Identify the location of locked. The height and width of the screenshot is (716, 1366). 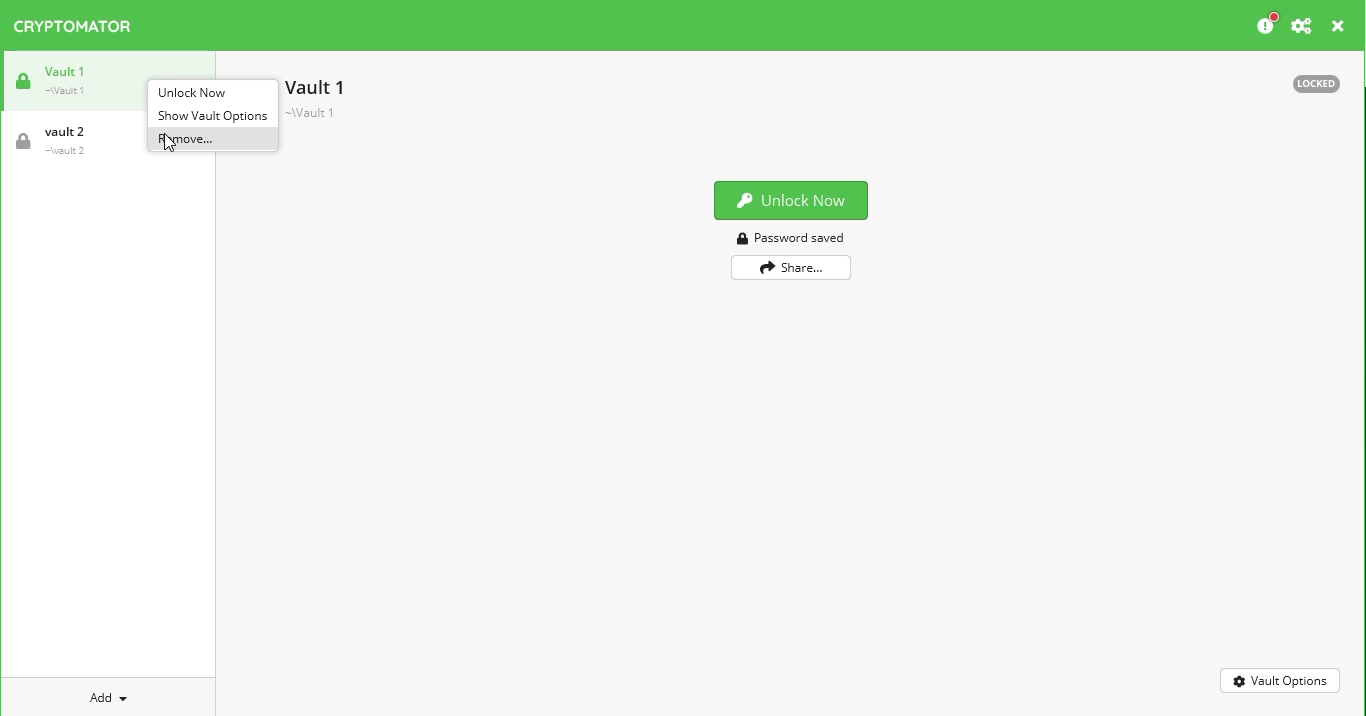
(1316, 84).